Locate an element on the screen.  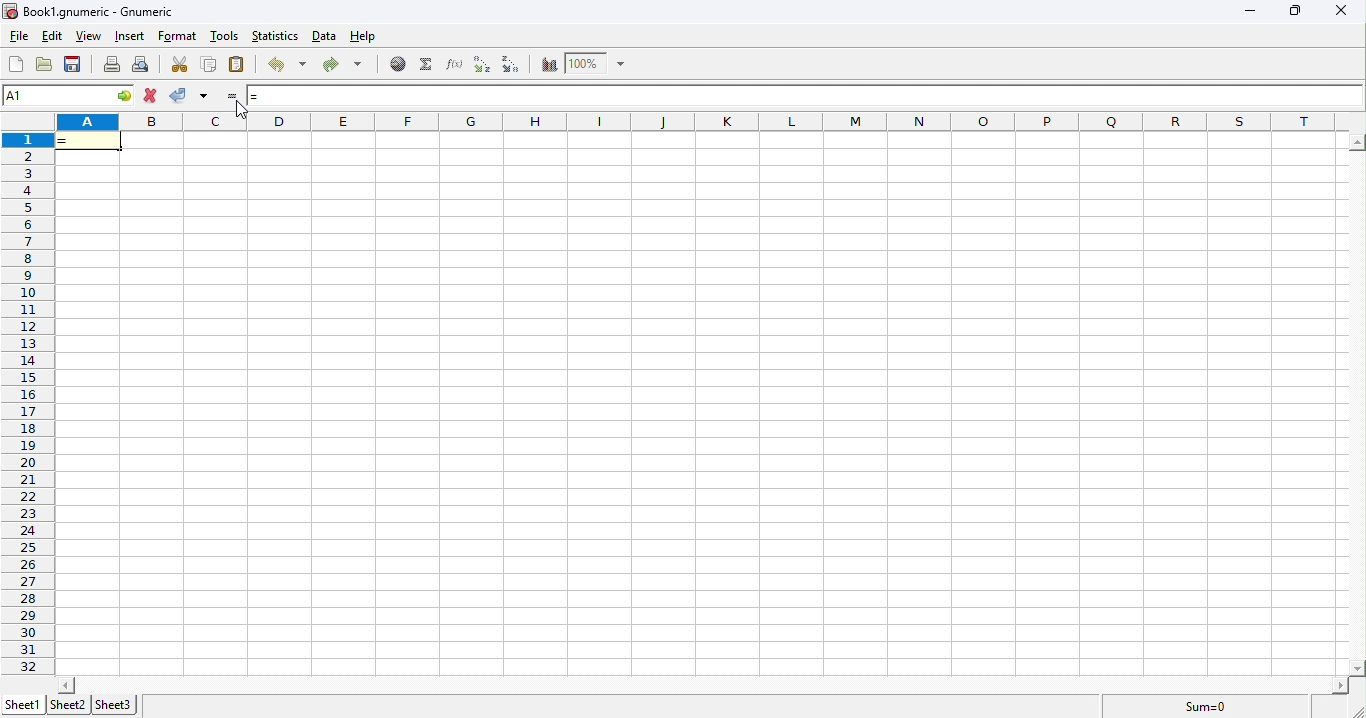
copy is located at coordinates (210, 64).